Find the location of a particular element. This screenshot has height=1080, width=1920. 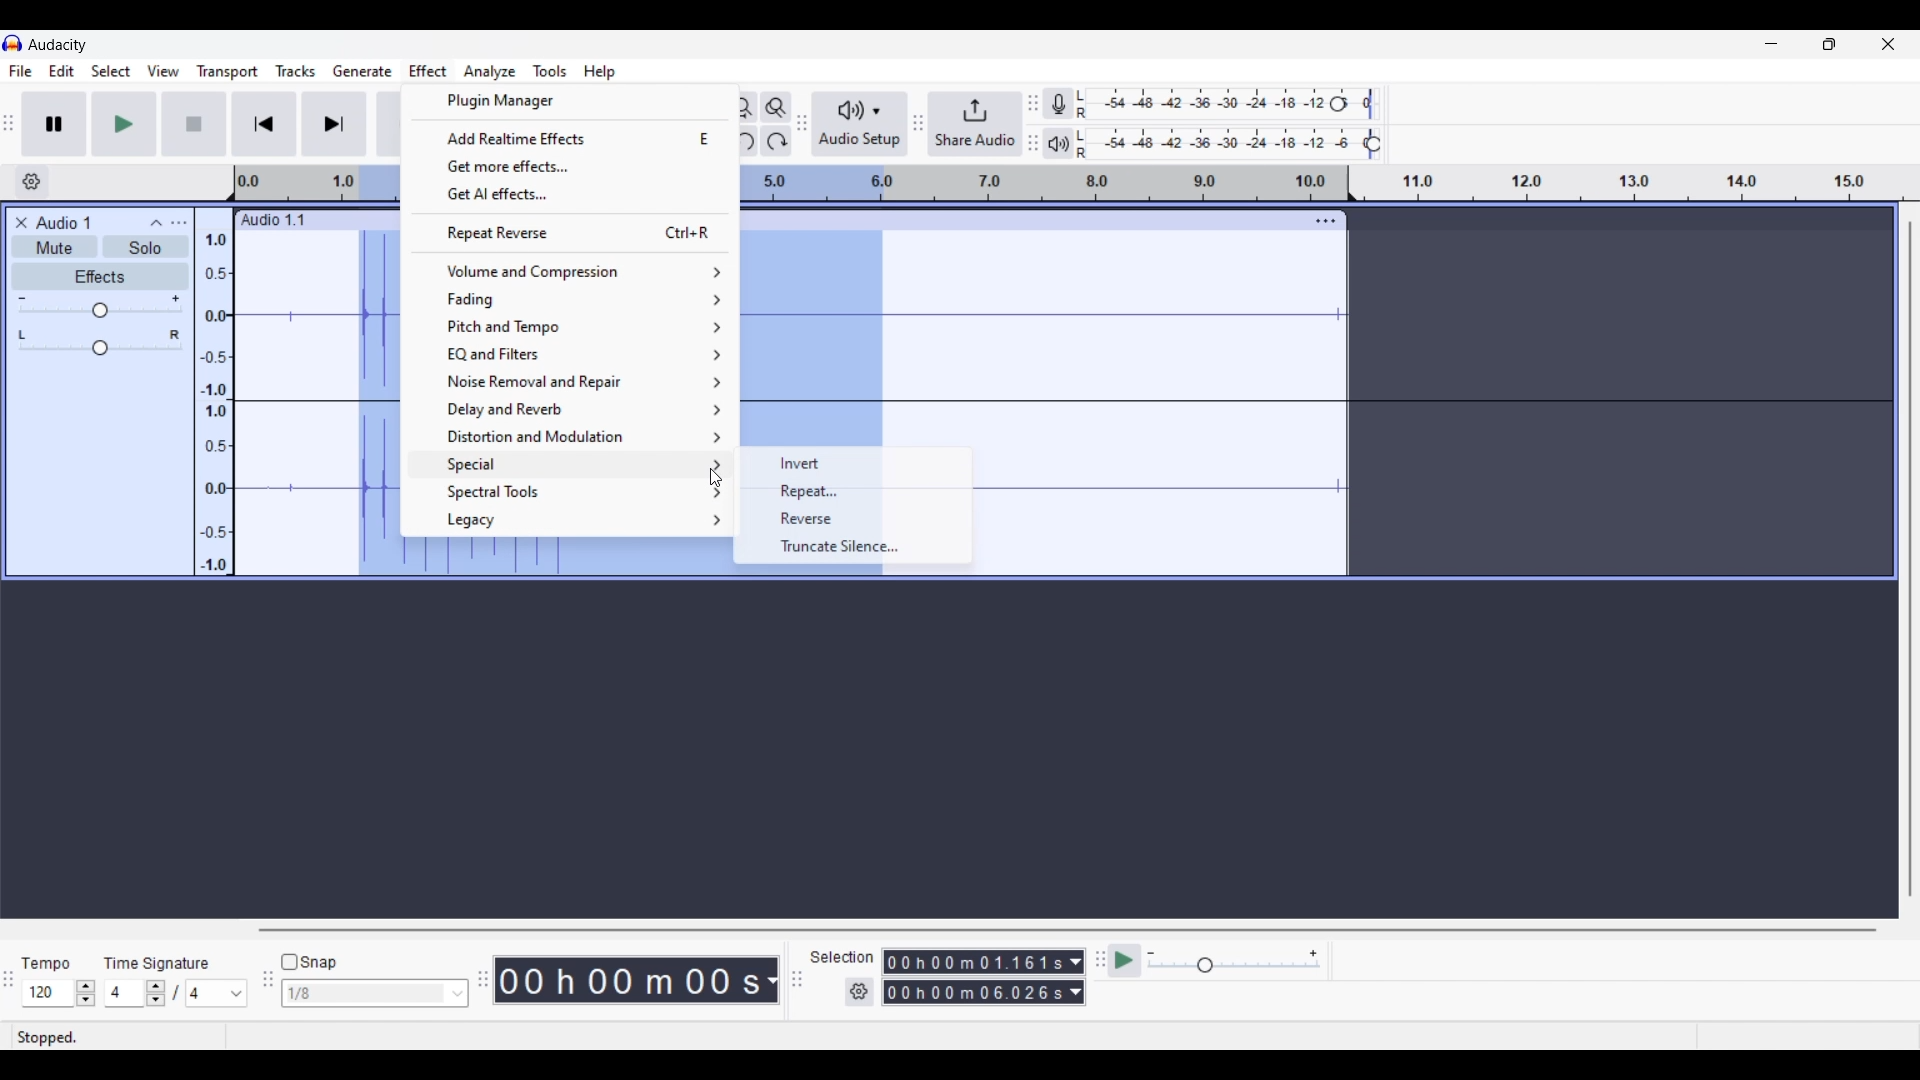

Analyze menu is located at coordinates (490, 72).